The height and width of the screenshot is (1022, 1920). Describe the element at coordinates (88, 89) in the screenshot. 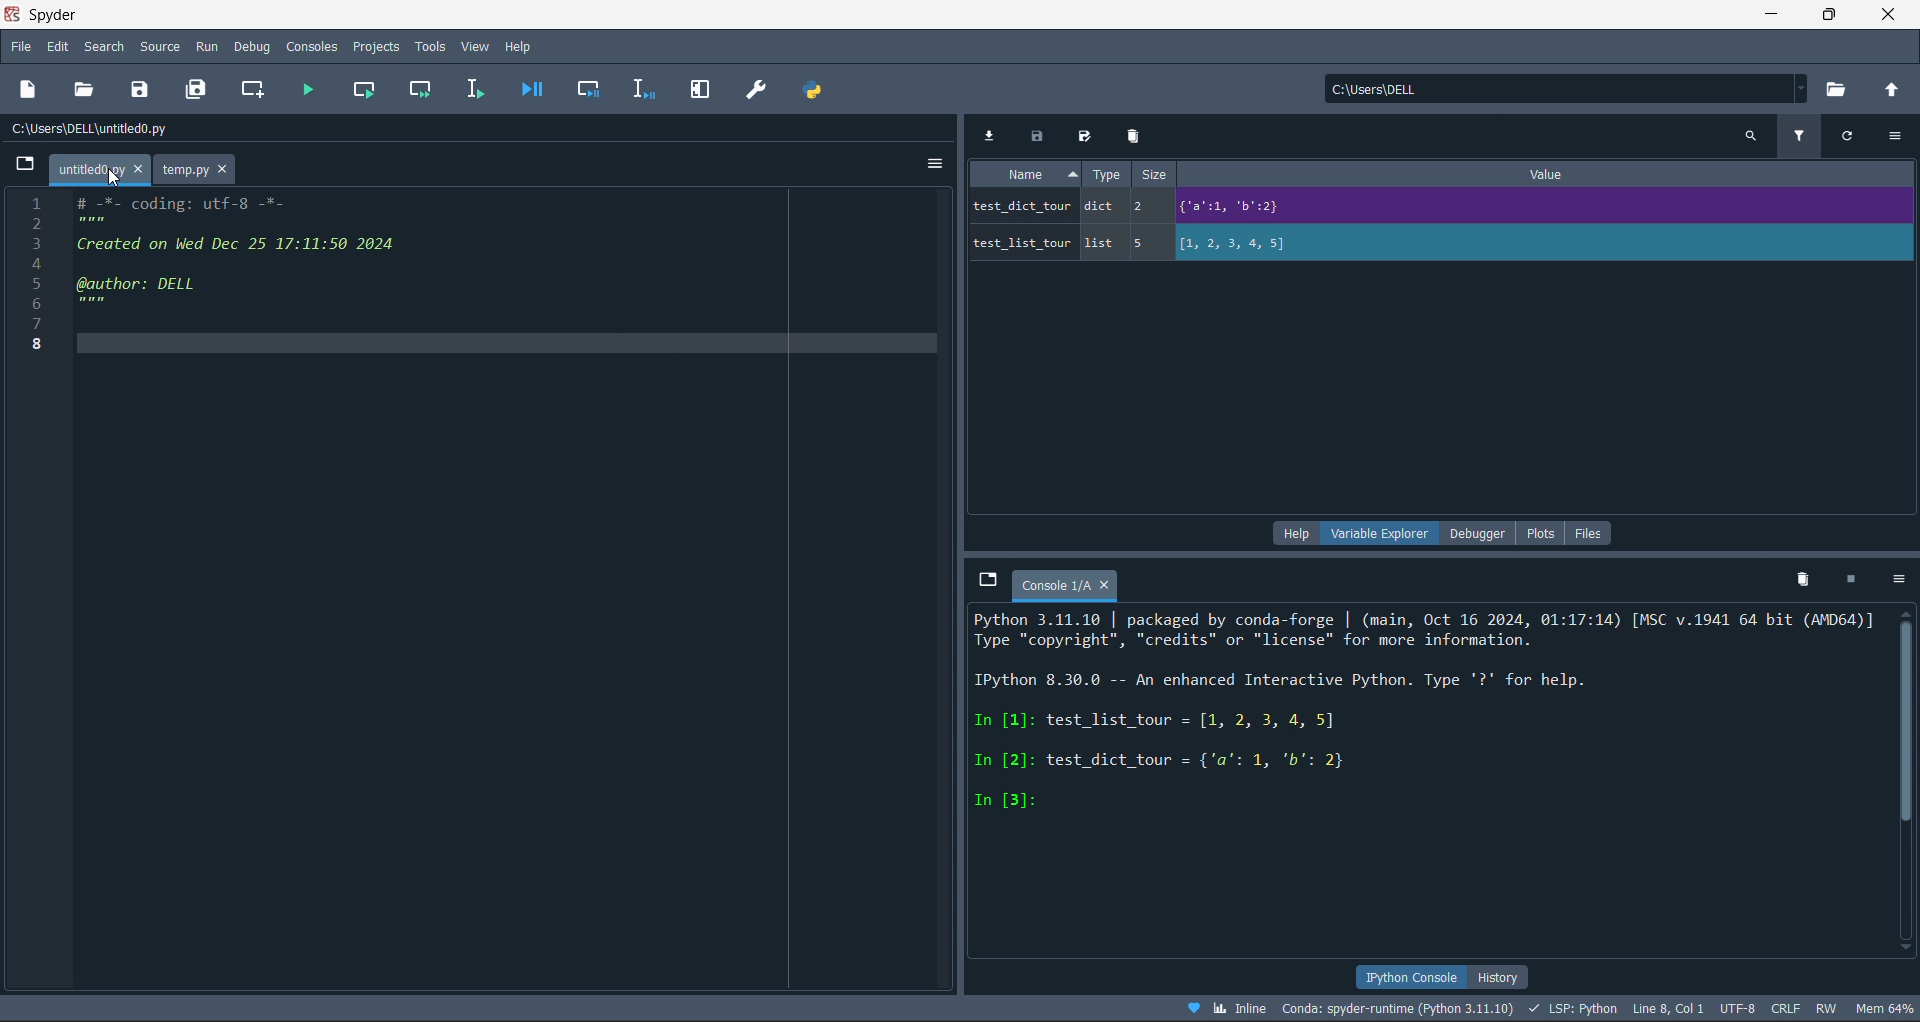

I see `open file` at that location.